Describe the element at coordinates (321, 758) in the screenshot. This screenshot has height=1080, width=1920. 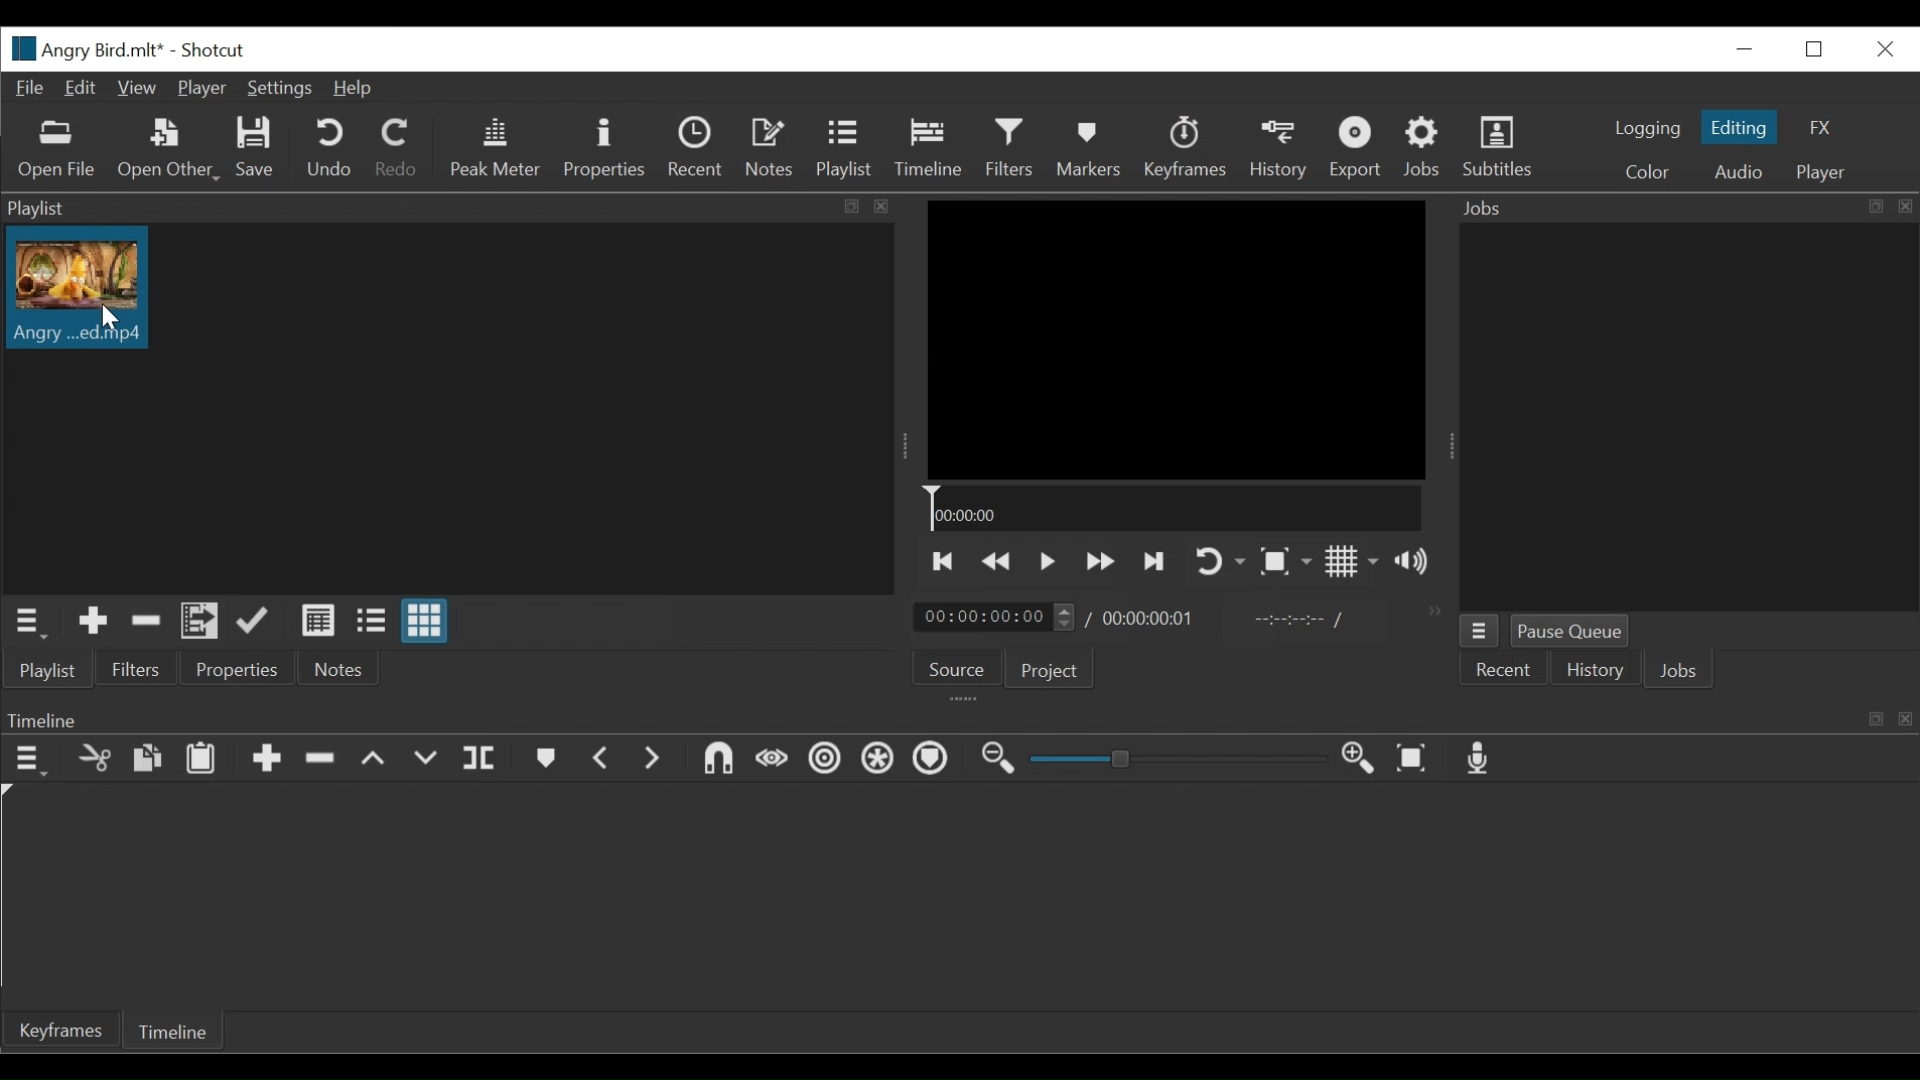
I see `Ripple delete` at that location.